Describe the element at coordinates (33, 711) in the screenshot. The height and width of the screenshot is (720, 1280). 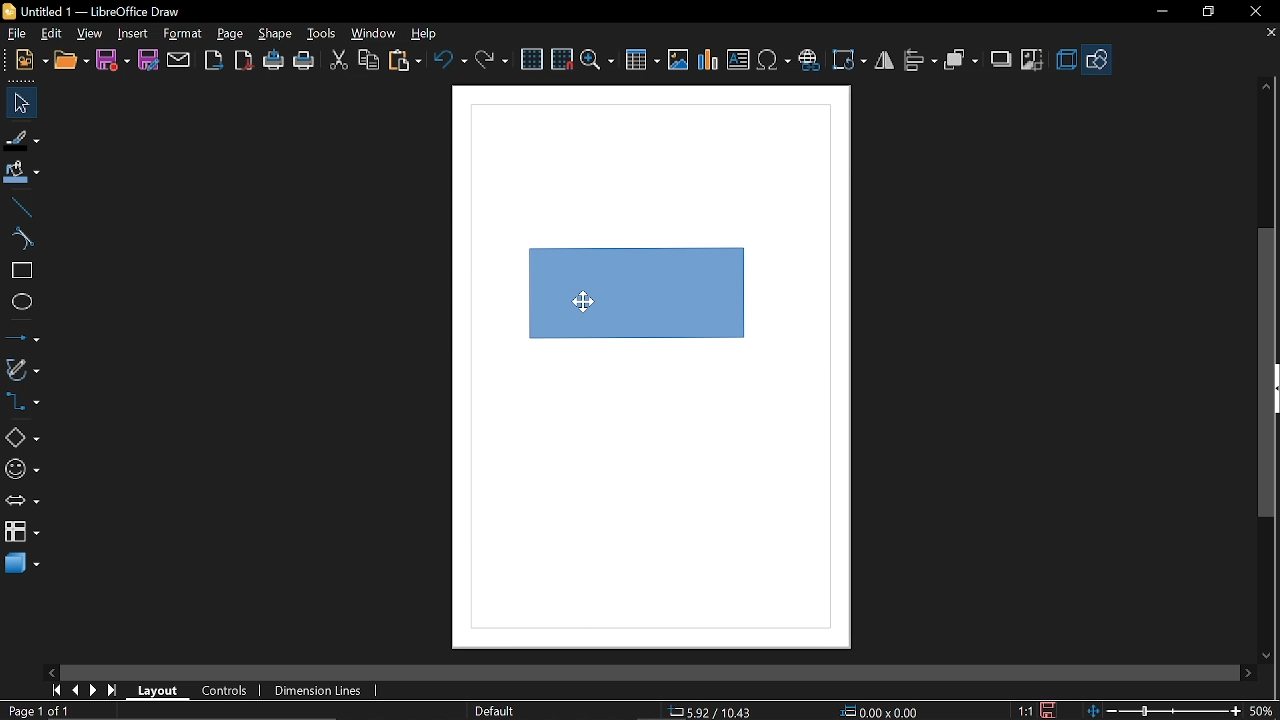
I see `Page 1 of 1` at that location.